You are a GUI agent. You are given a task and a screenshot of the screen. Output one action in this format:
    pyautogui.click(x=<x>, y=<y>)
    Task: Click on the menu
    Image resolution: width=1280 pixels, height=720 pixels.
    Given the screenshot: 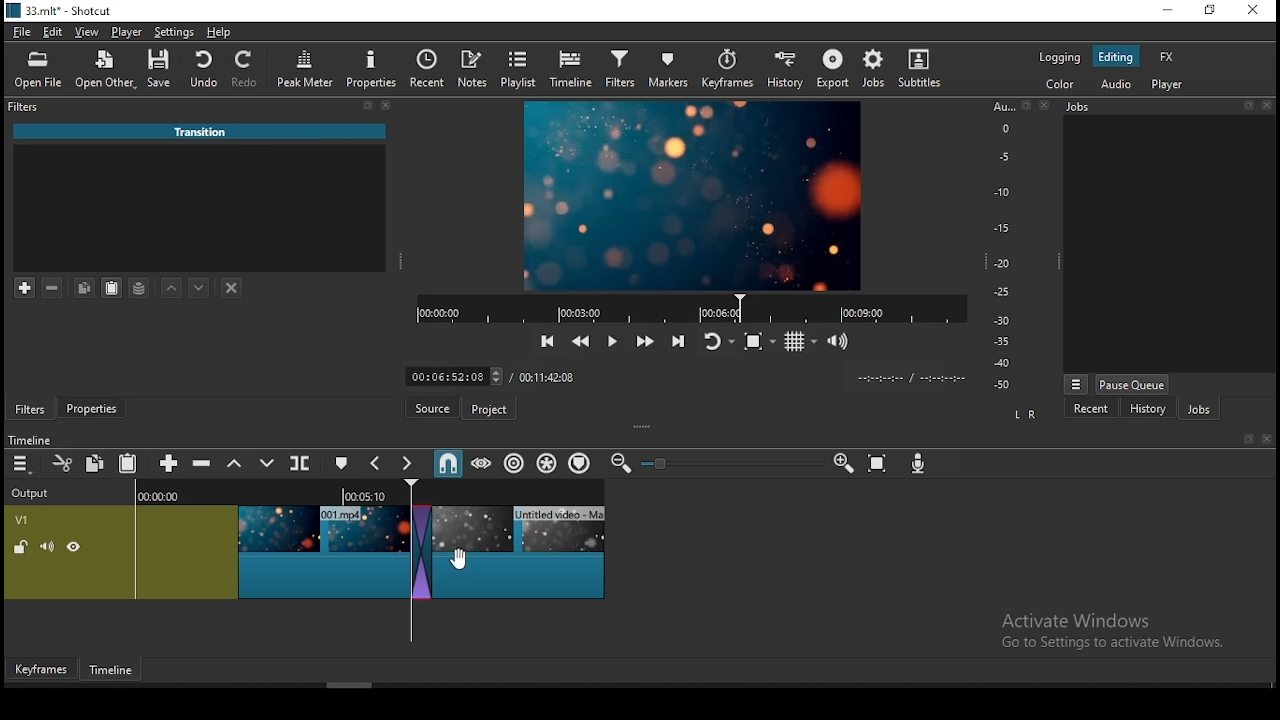 What is the action you would take?
    pyautogui.click(x=22, y=464)
    